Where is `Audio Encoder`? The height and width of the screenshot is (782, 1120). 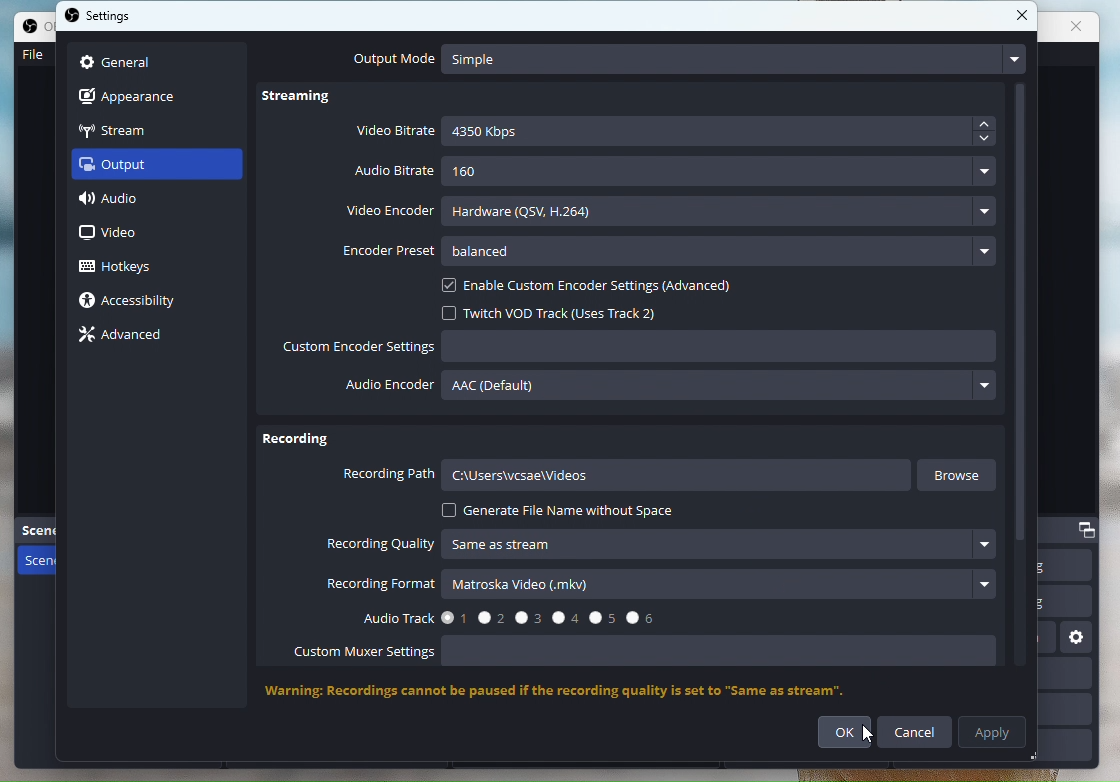 Audio Encoder is located at coordinates (673, 390).